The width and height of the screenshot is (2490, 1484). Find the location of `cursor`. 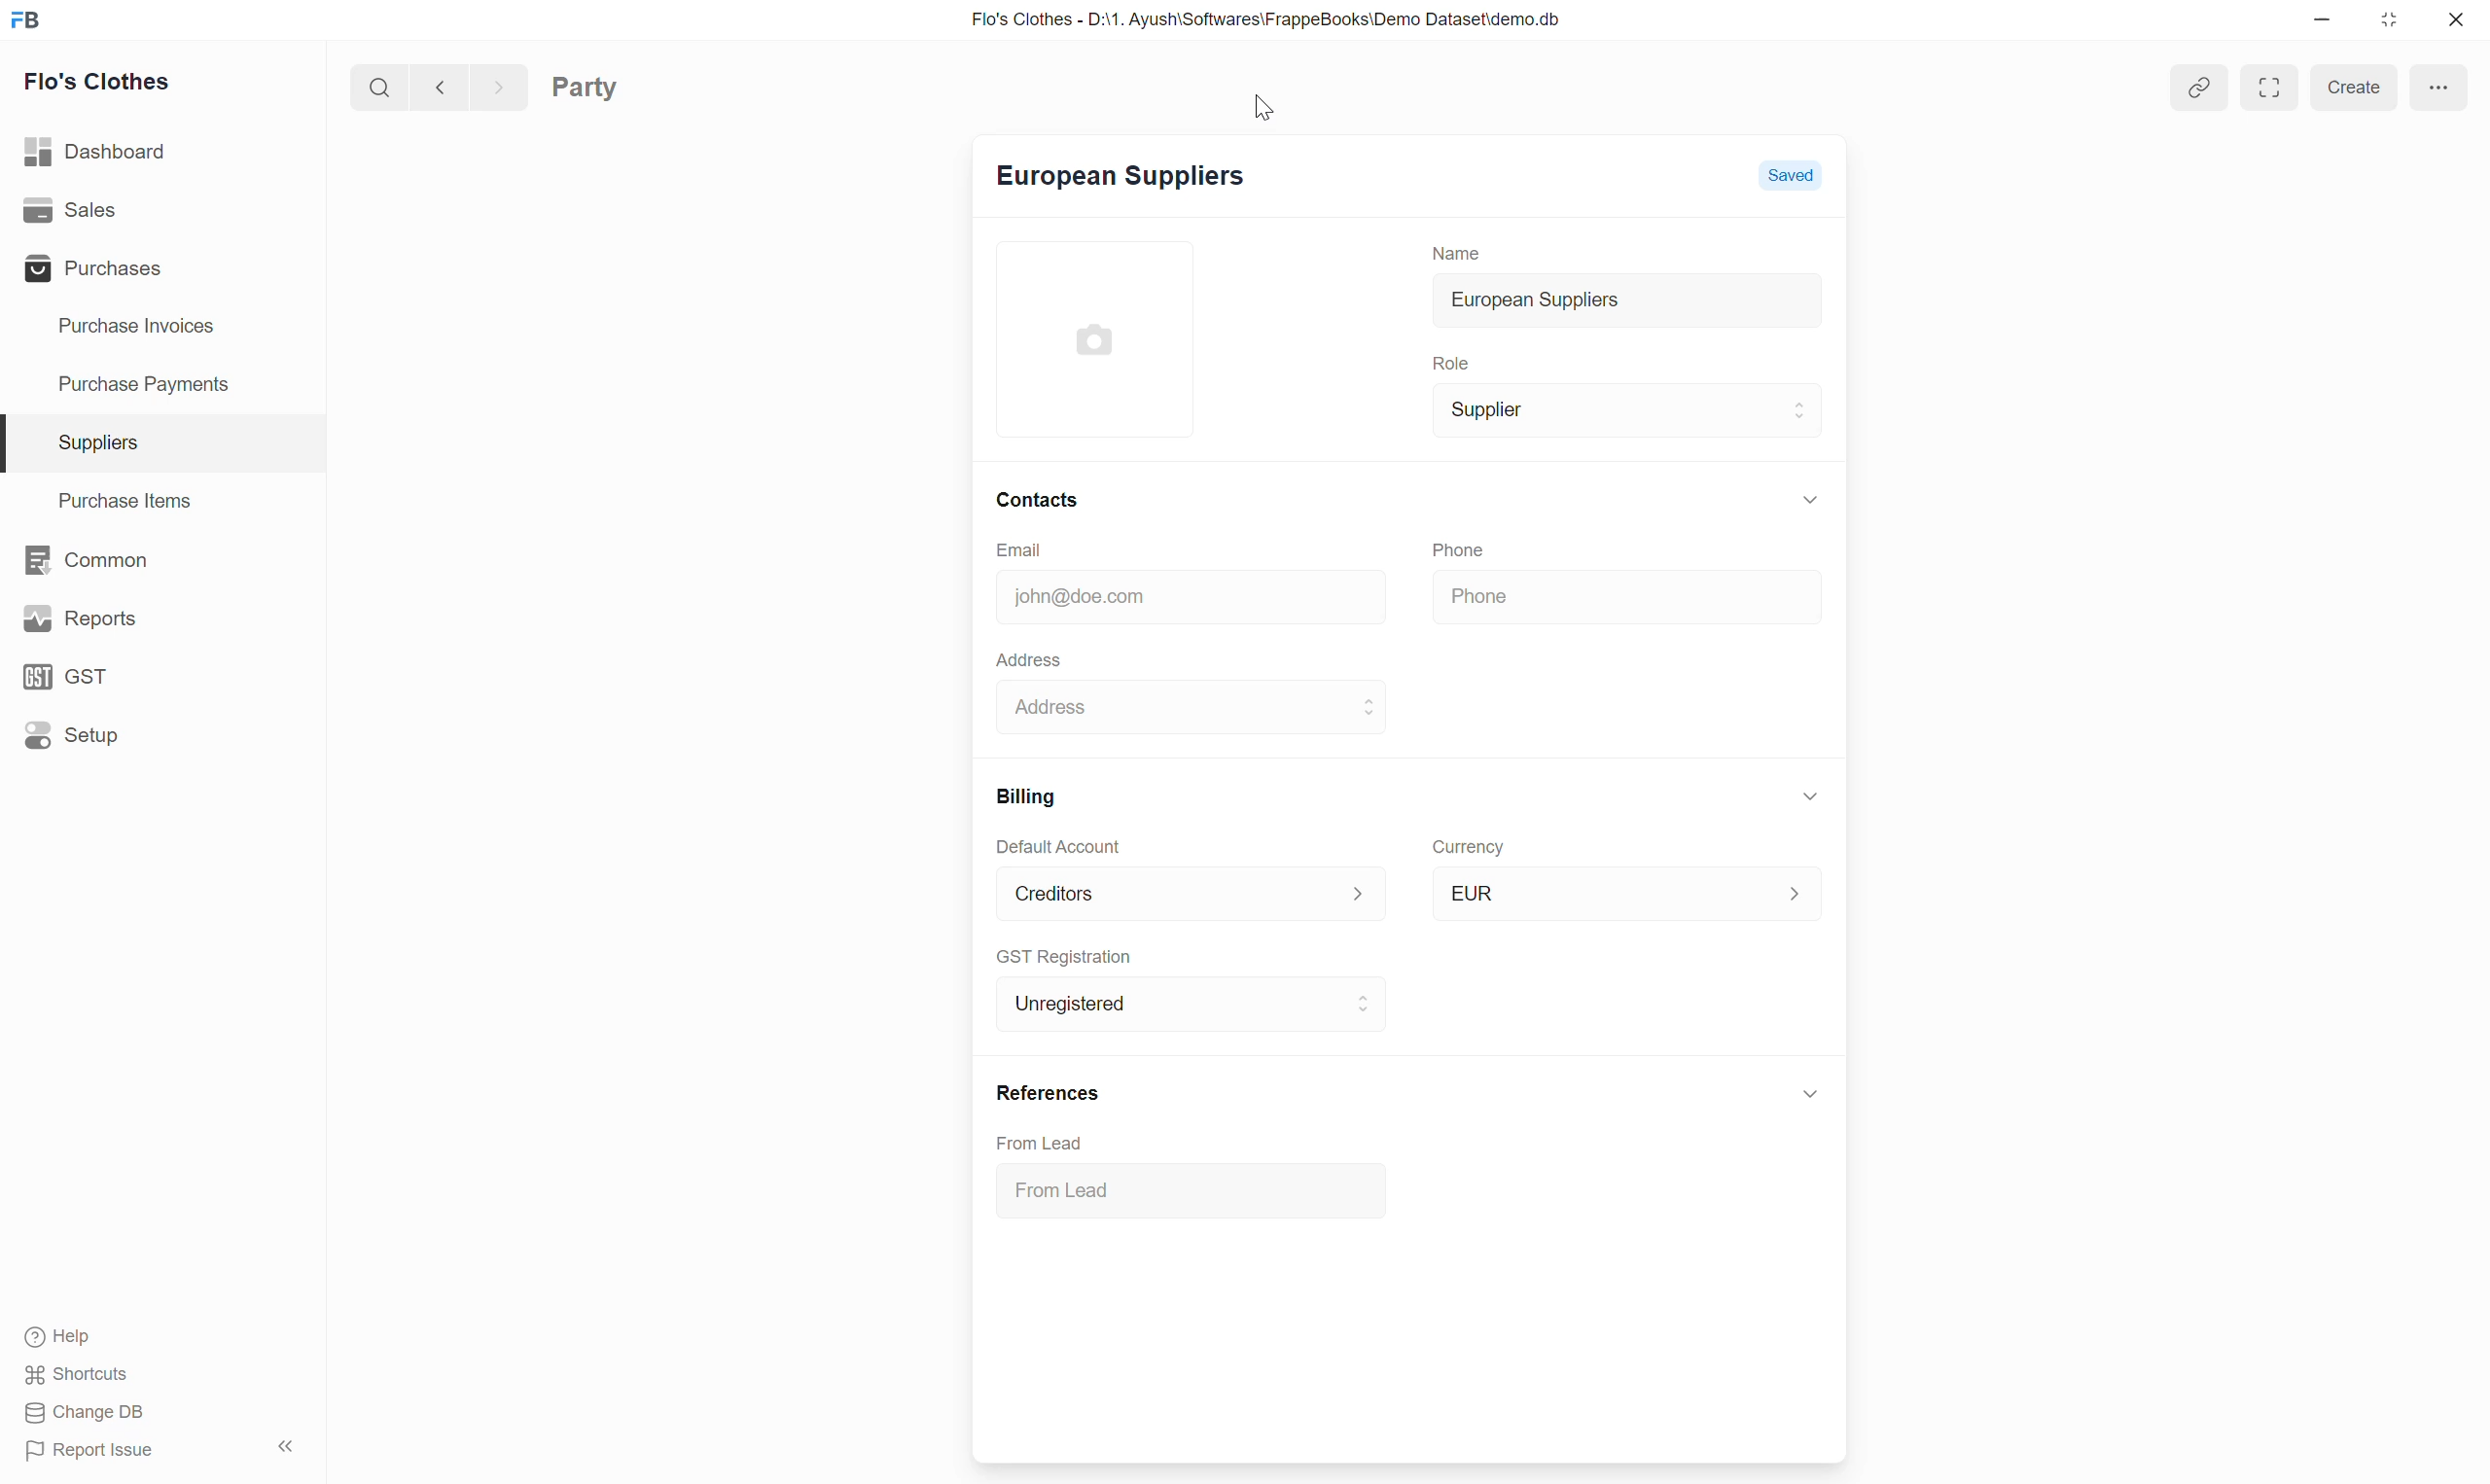

cursor is located at coordinates (1279, 107).